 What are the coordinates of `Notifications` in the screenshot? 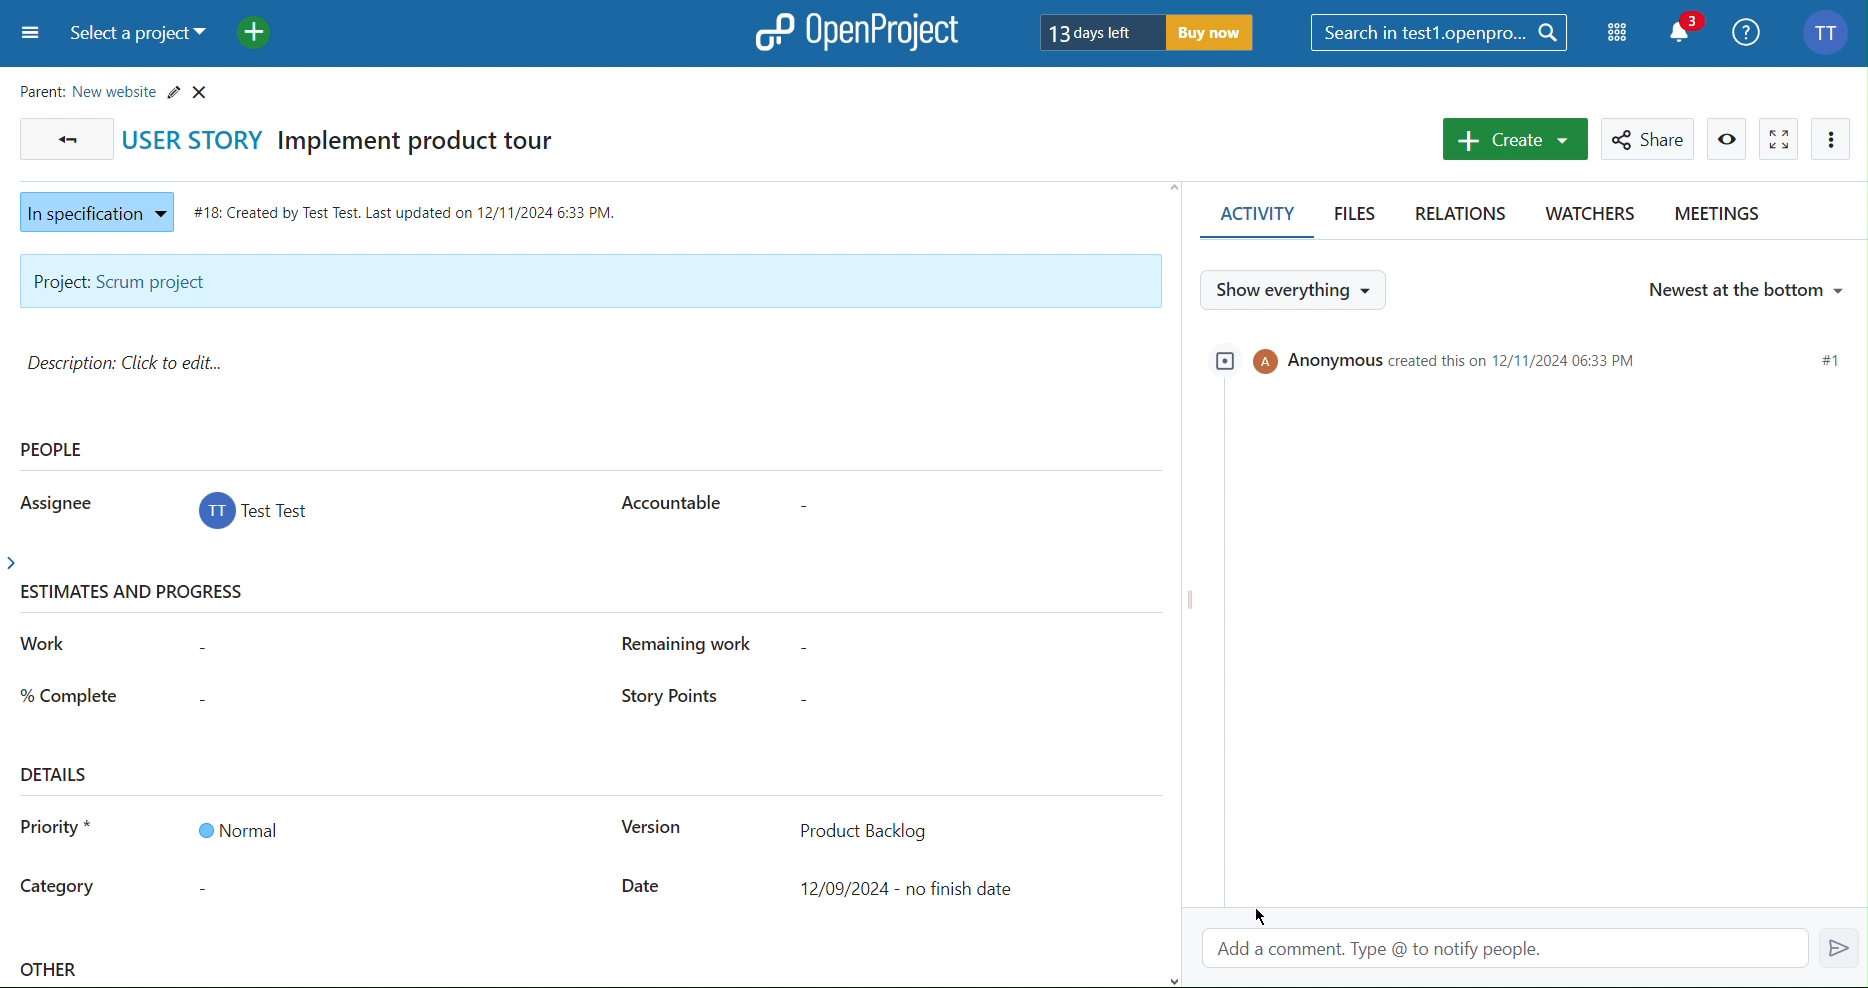 It's located at (1686, 30).